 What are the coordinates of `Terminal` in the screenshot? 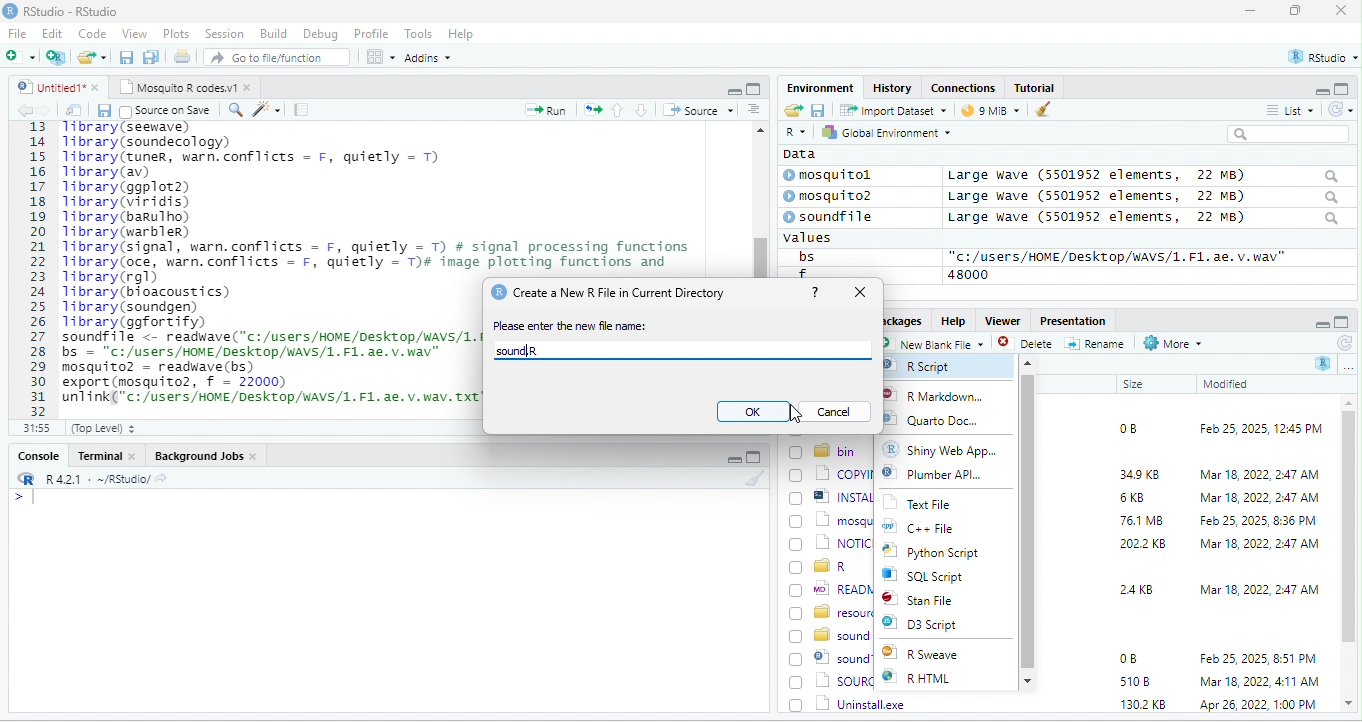 It's located at (107, 455).